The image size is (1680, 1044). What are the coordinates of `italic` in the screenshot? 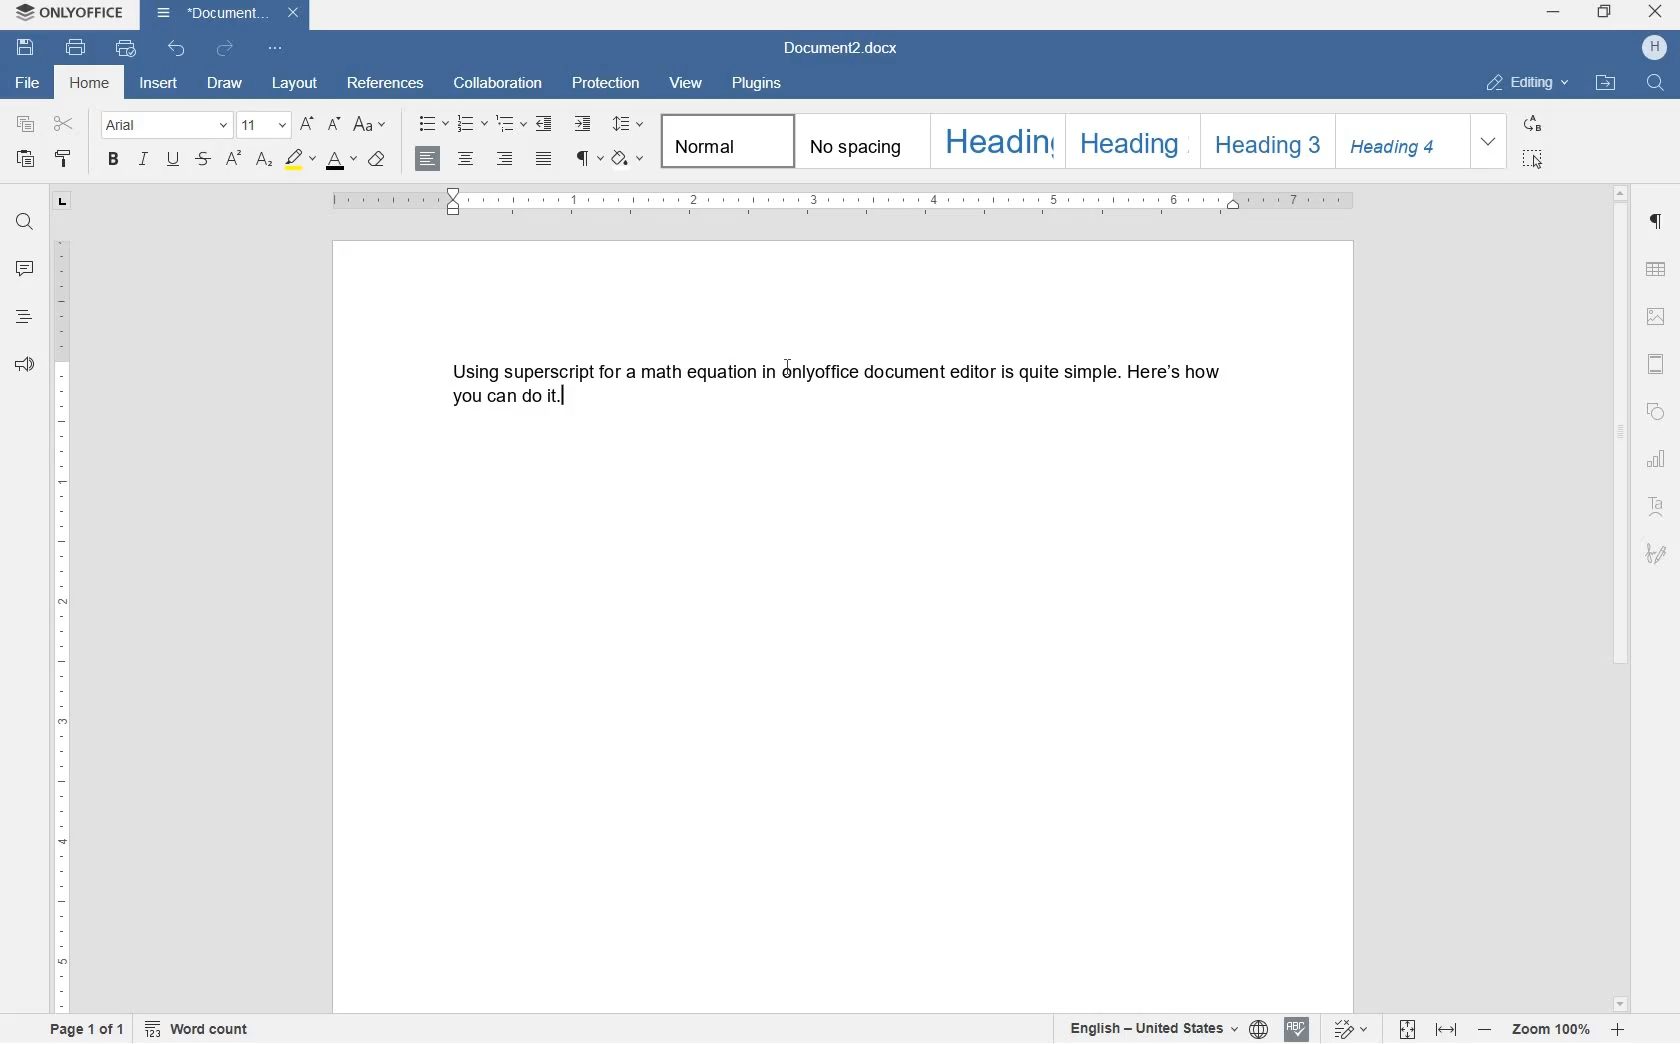 It's located at (144, 162).